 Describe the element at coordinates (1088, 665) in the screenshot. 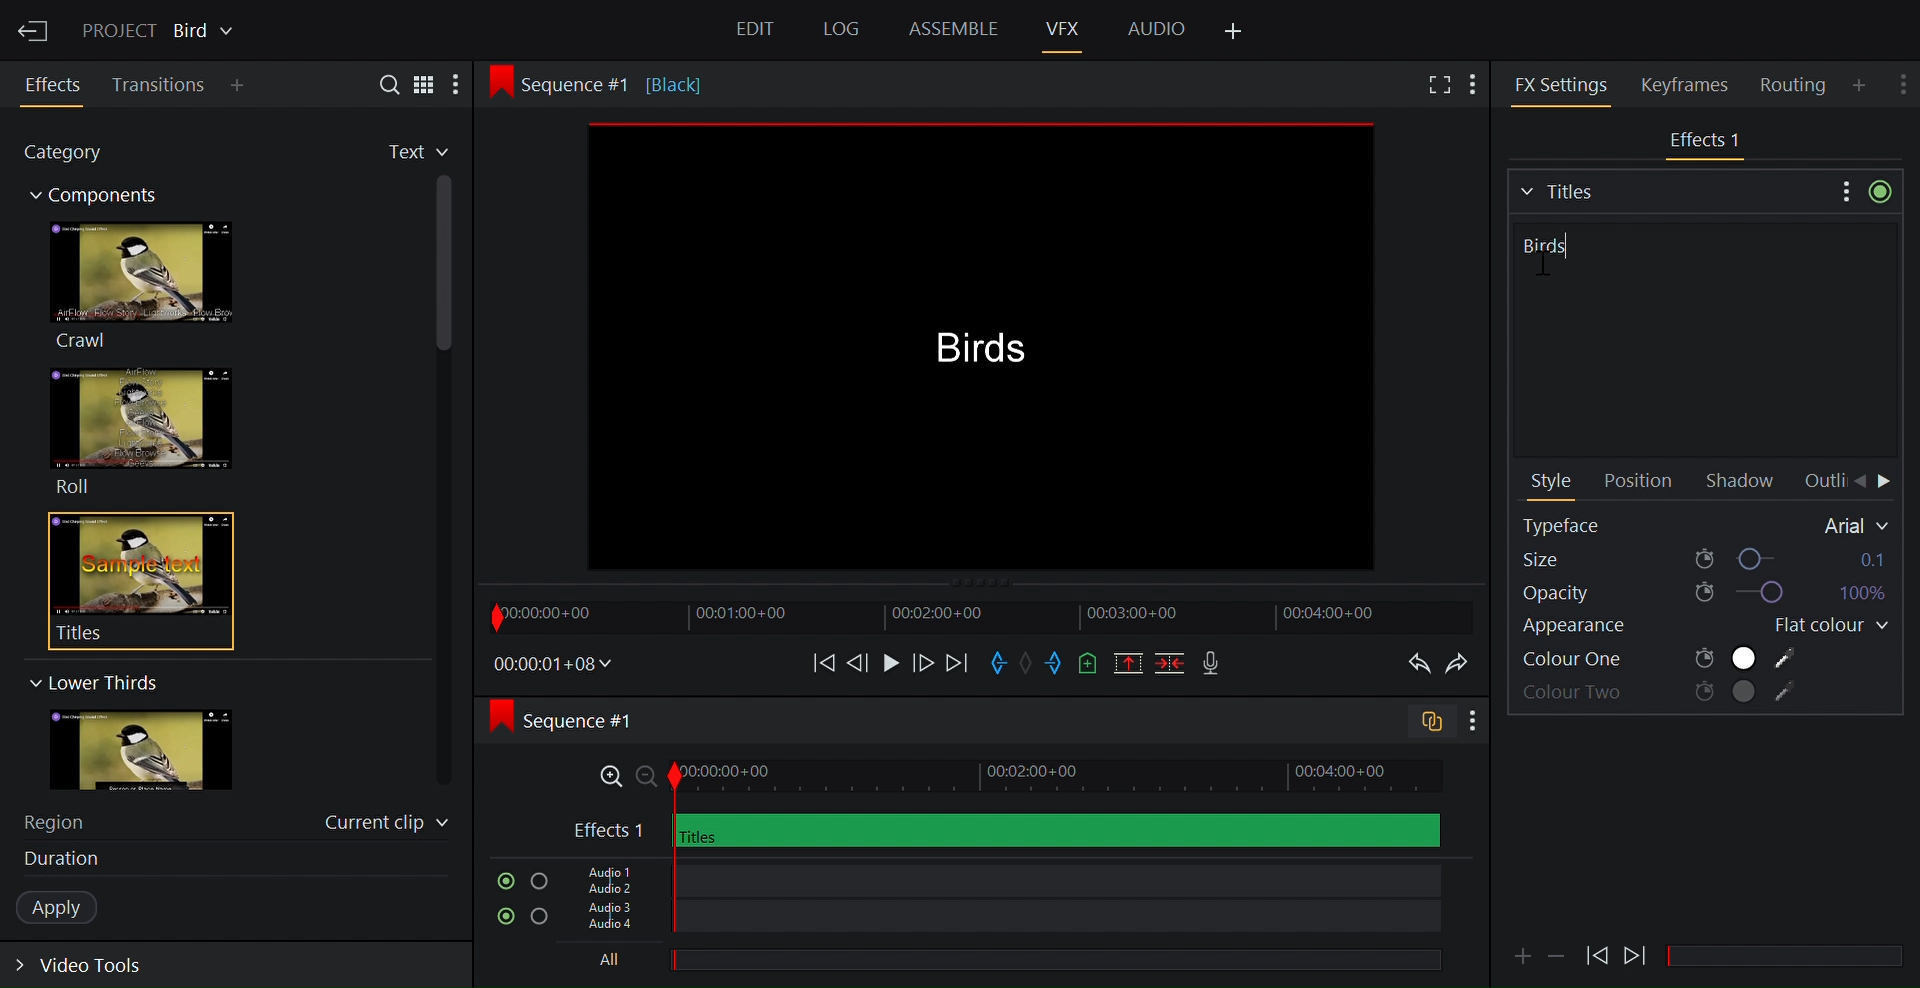

I see `Add a cue` at that location.